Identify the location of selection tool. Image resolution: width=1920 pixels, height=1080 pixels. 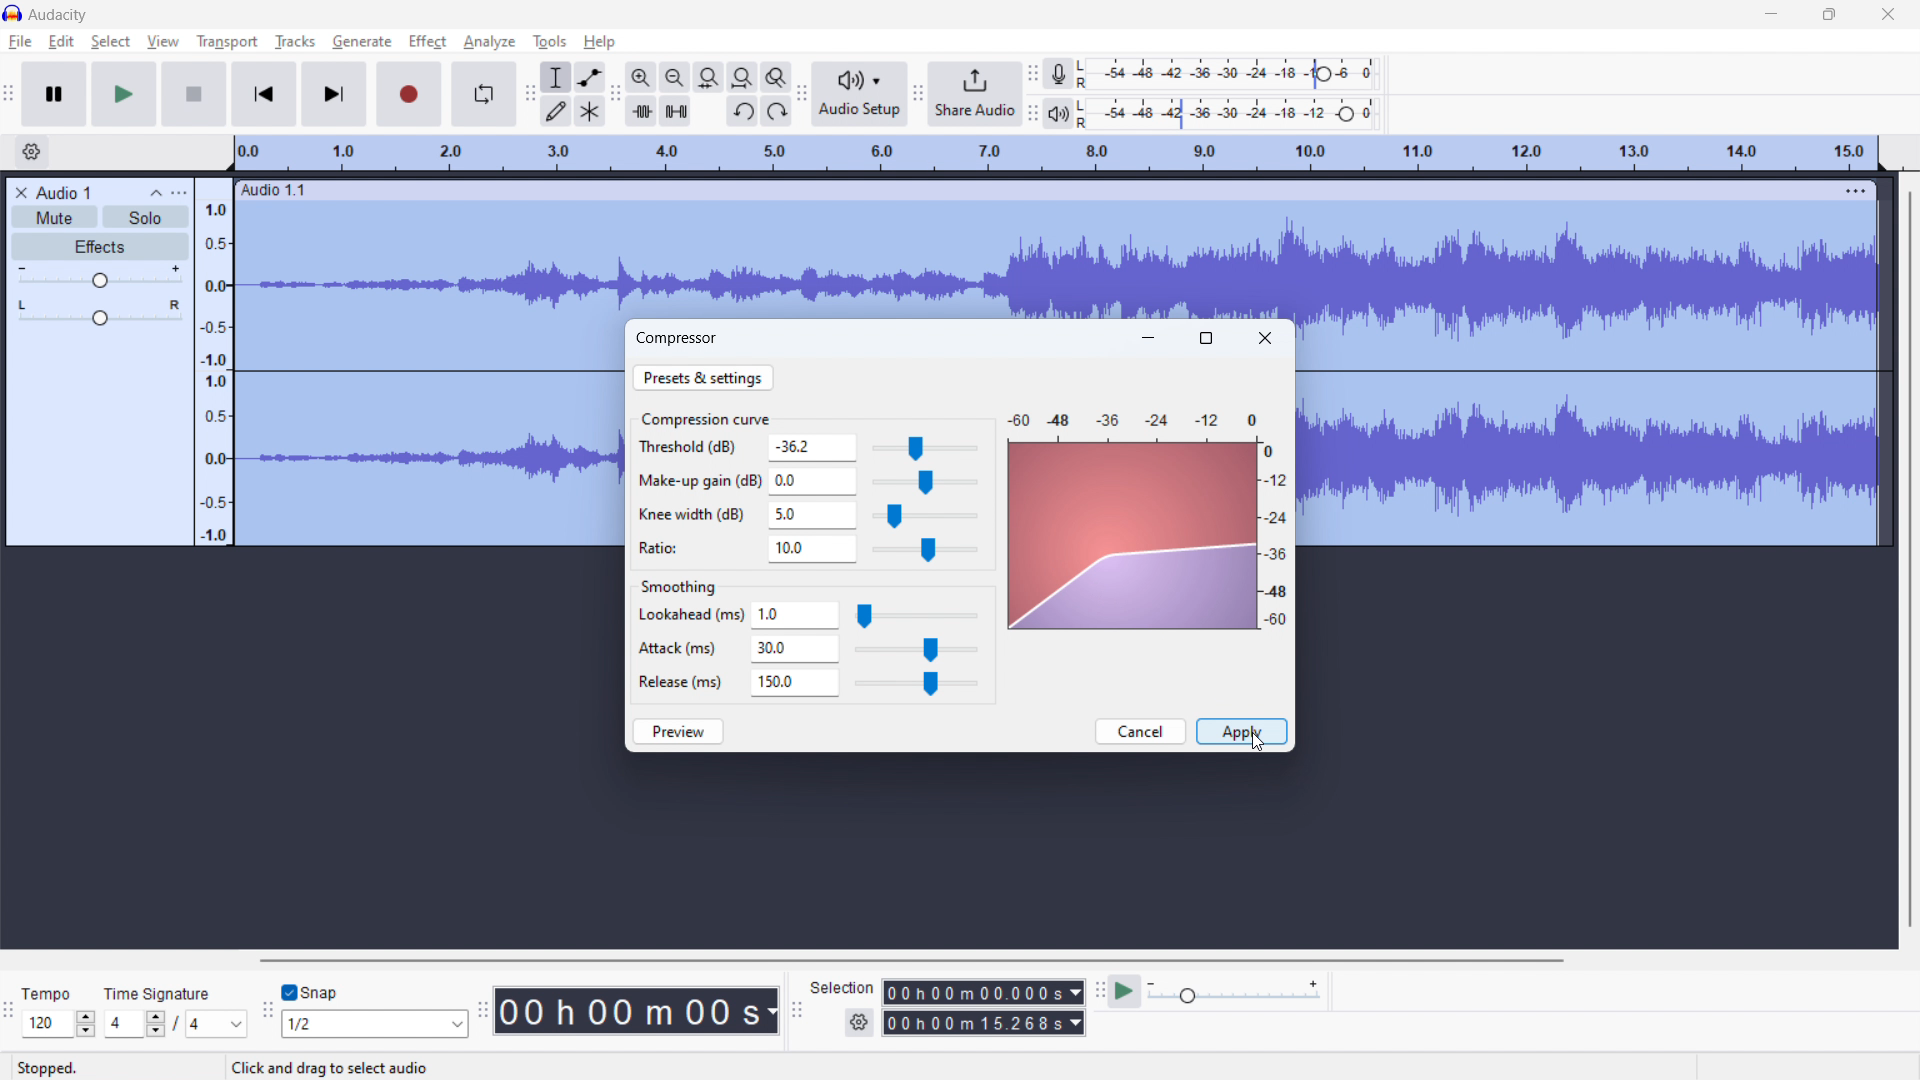
(556, 78).